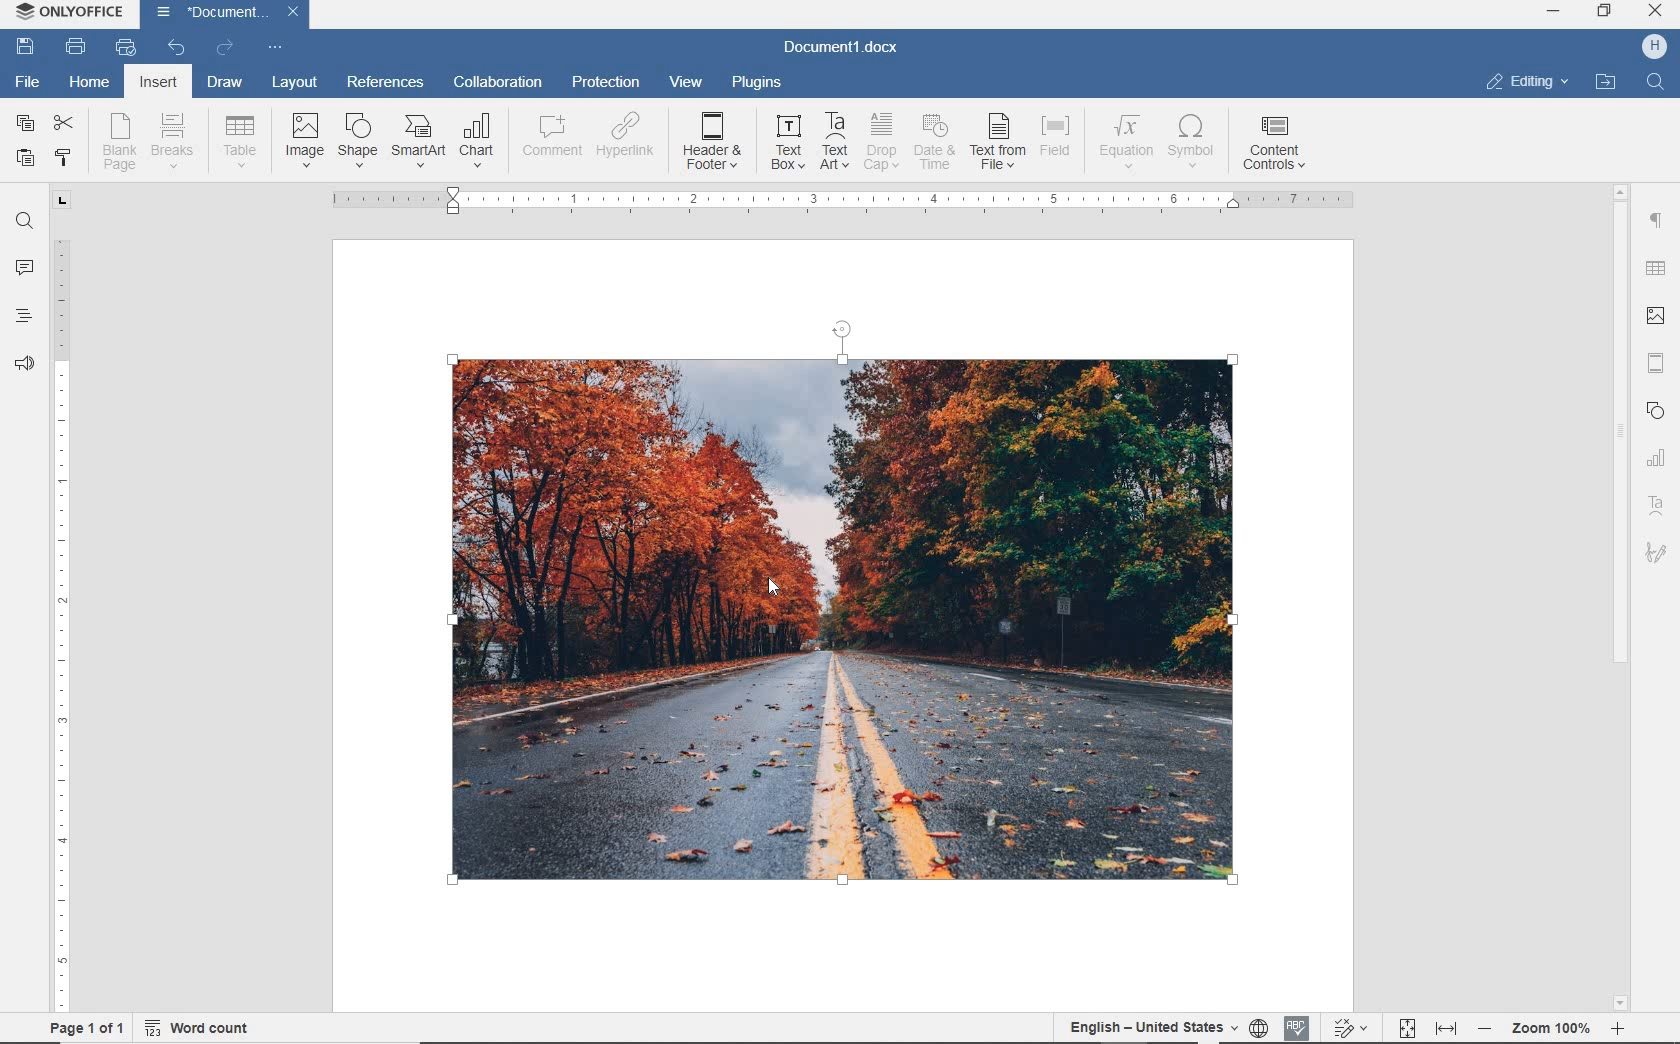  What do you see at coordinates (1279, 145) in the screenshot?
I see `content controls` at bounding box center [1279, 145].